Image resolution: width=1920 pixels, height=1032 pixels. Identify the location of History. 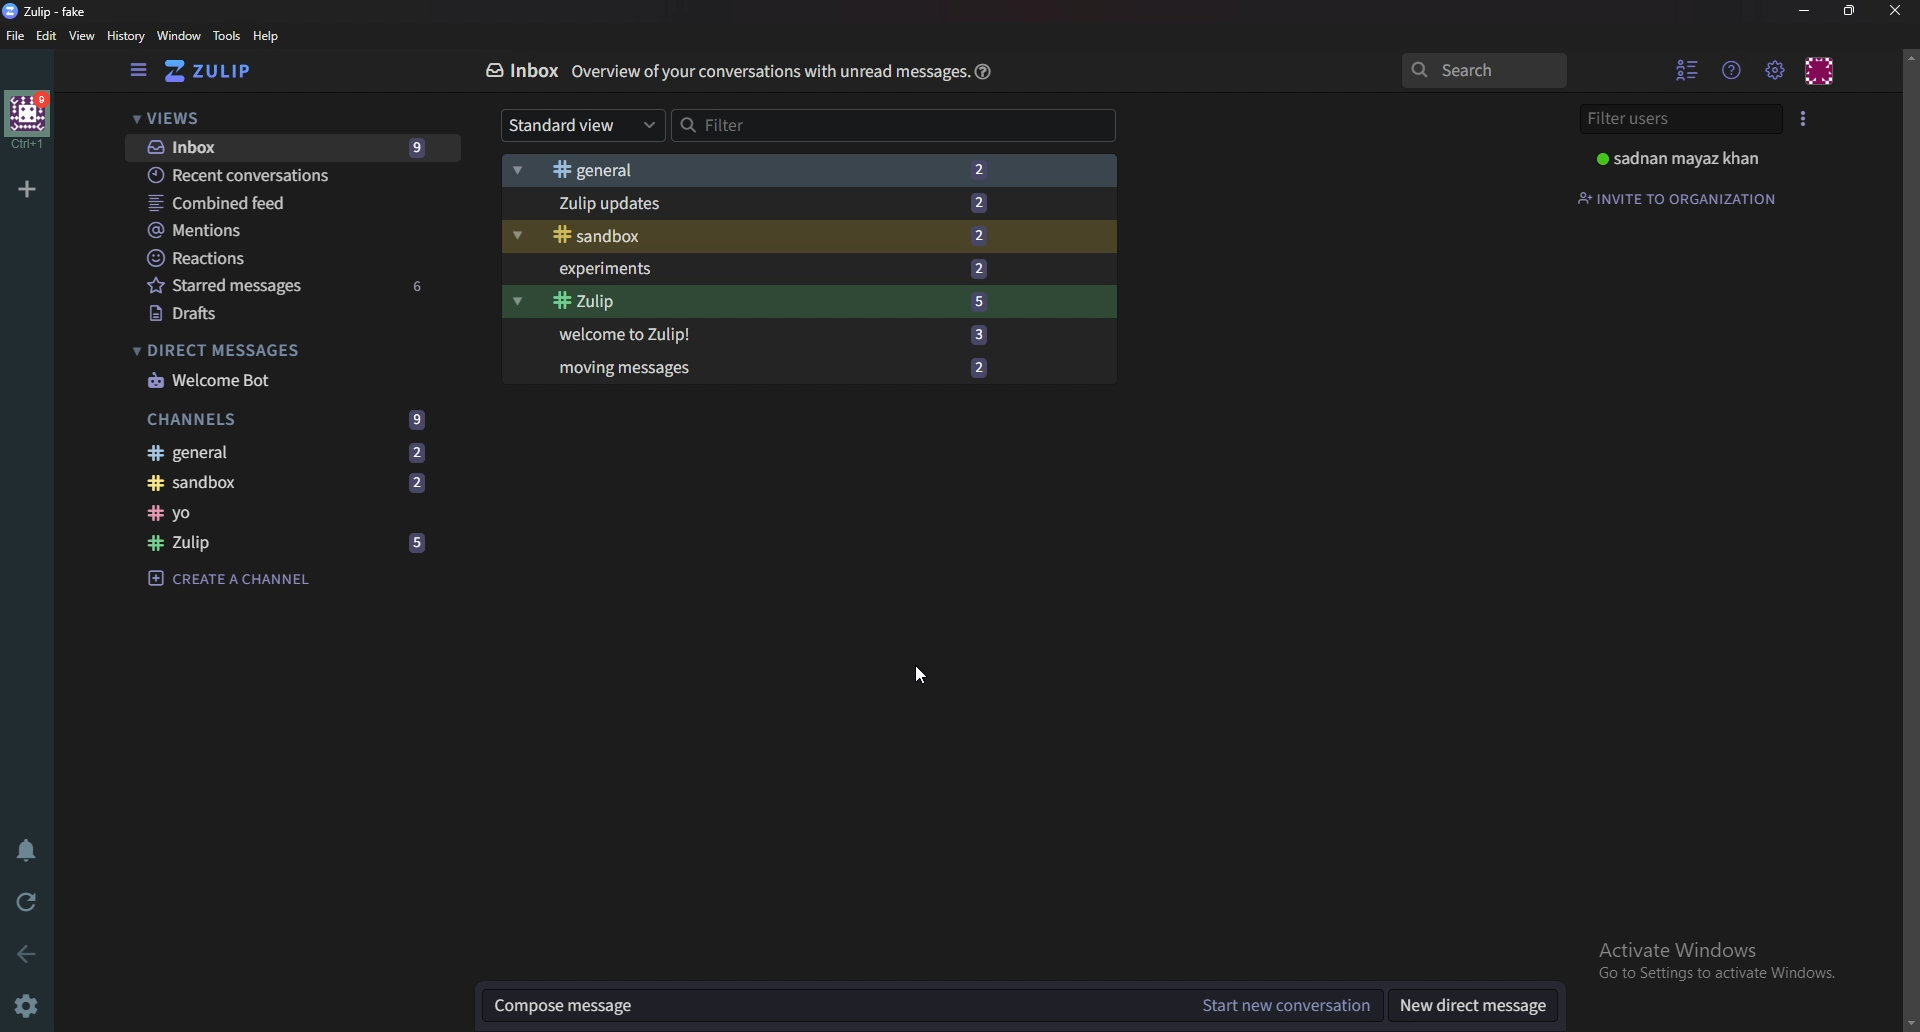
(127, 36).